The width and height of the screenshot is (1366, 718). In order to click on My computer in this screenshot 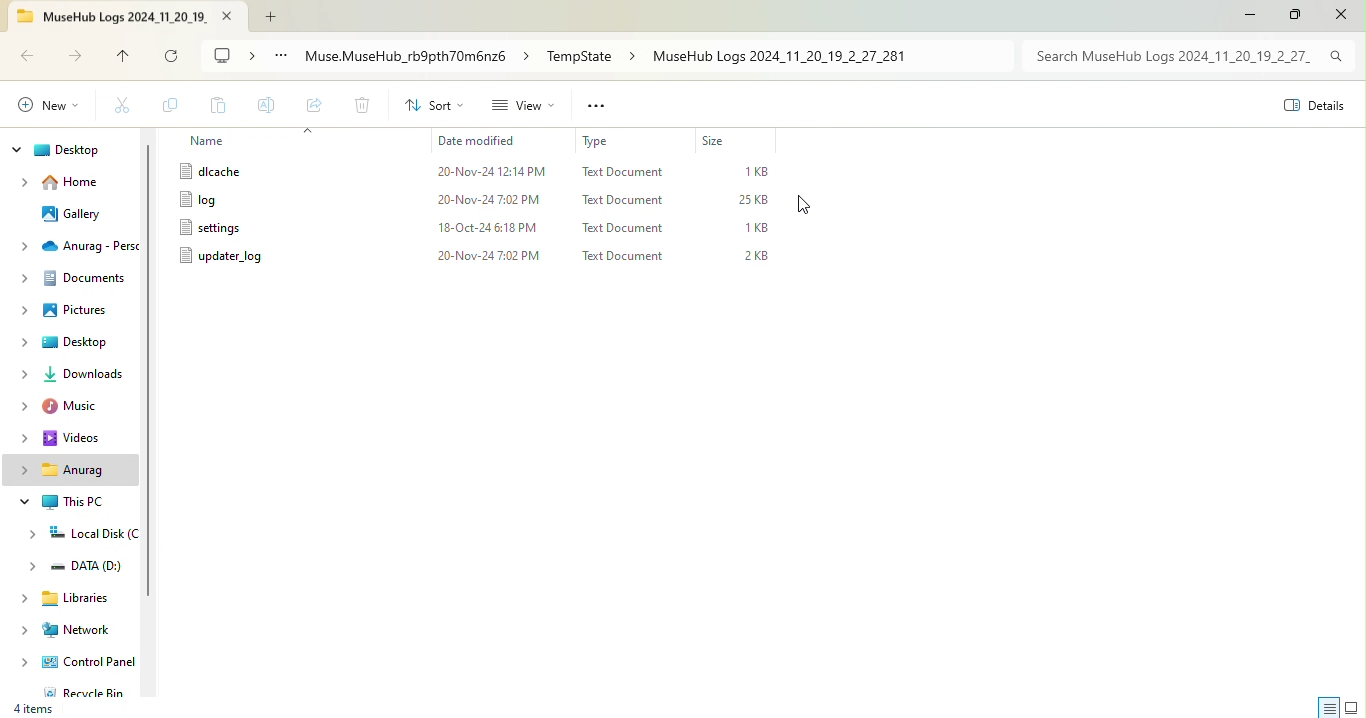, I will do `click(230, 57)`.